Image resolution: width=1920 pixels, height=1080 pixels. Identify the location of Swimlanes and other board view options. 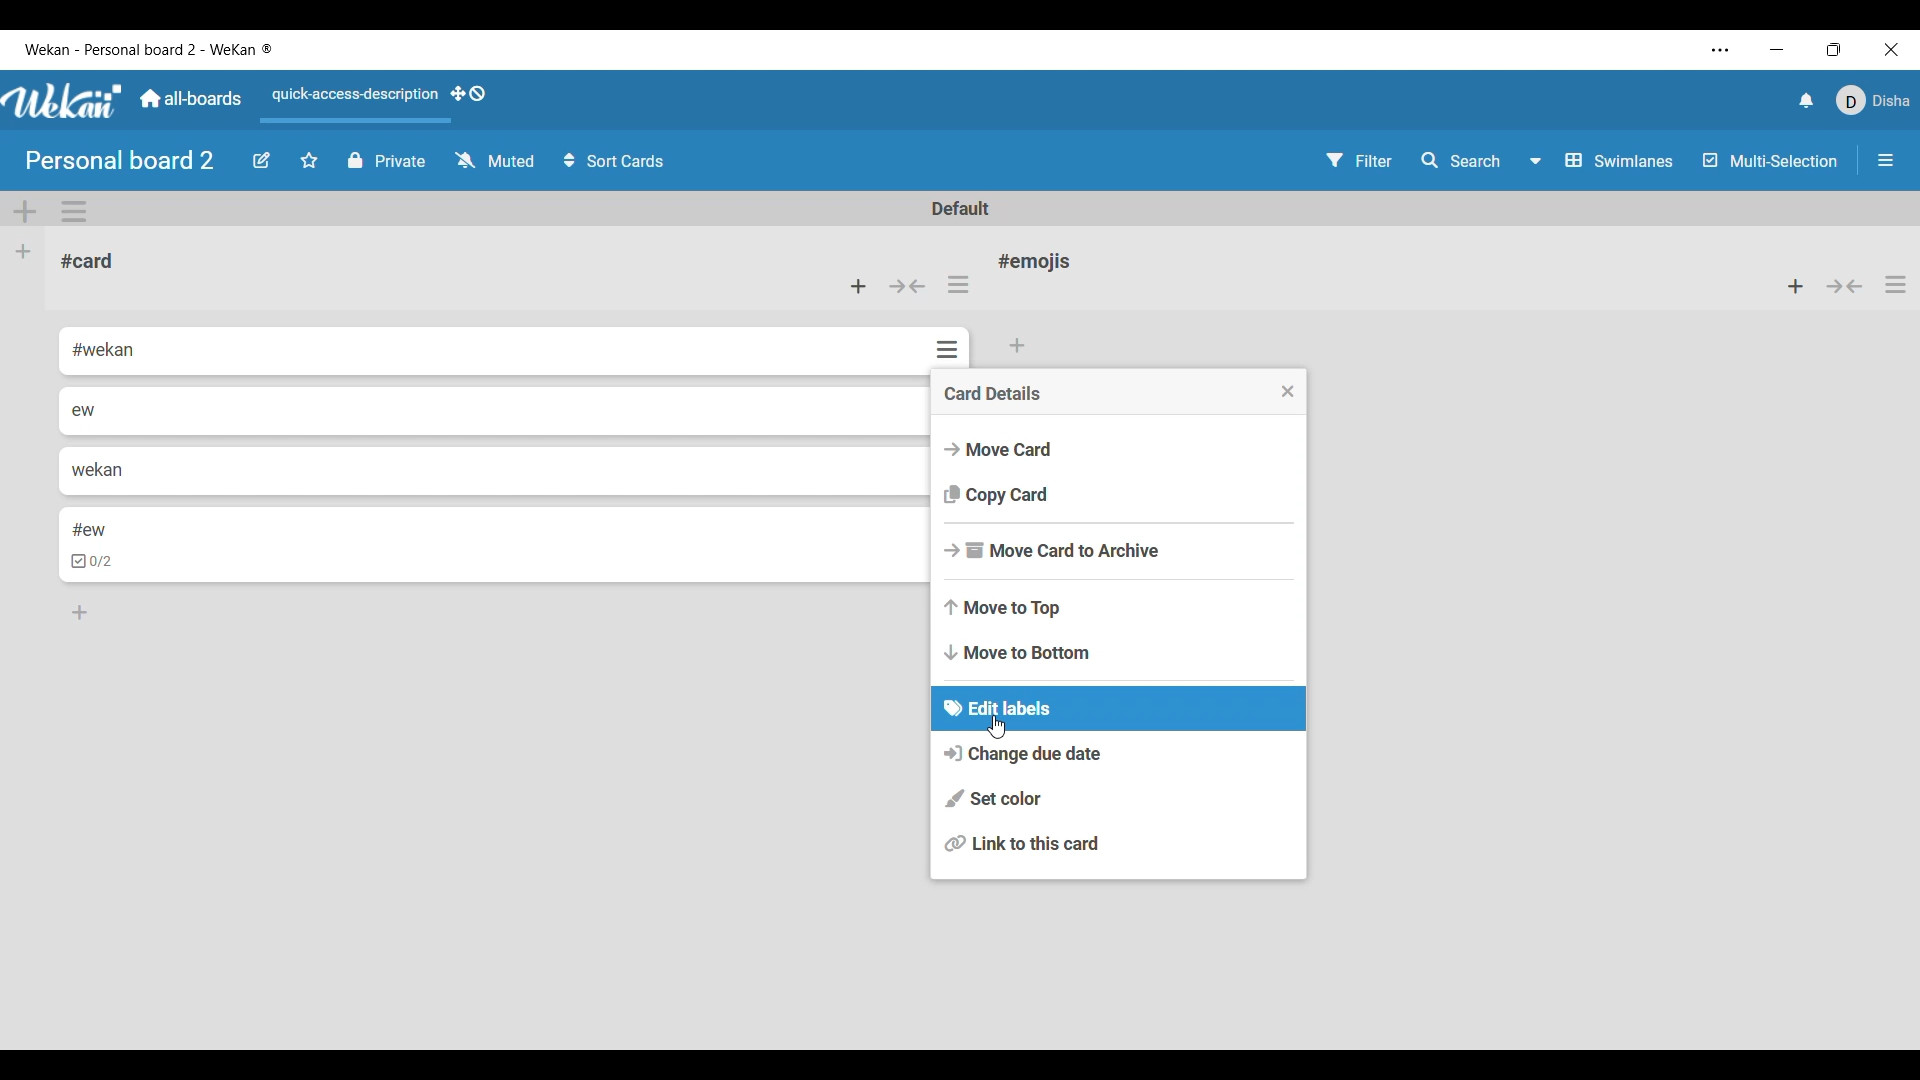
(1599, 160).